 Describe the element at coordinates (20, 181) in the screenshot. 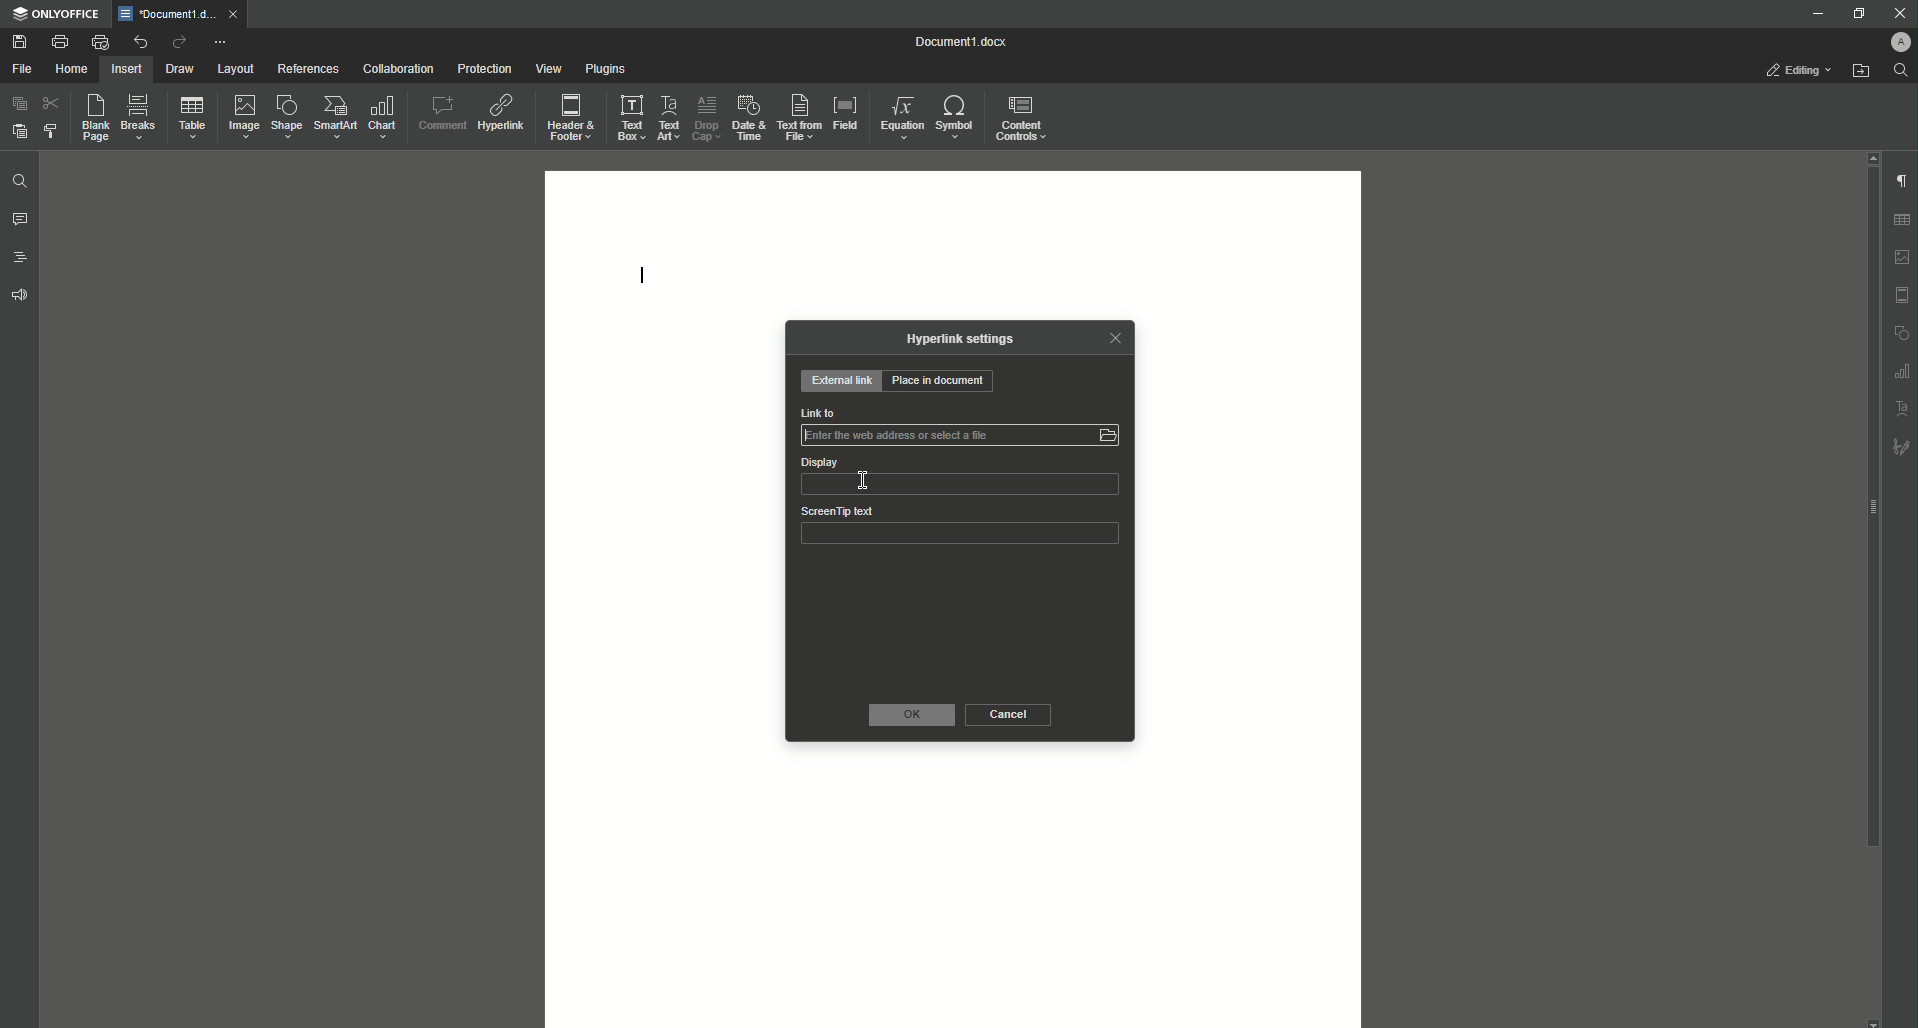

I see `Find` at that location.